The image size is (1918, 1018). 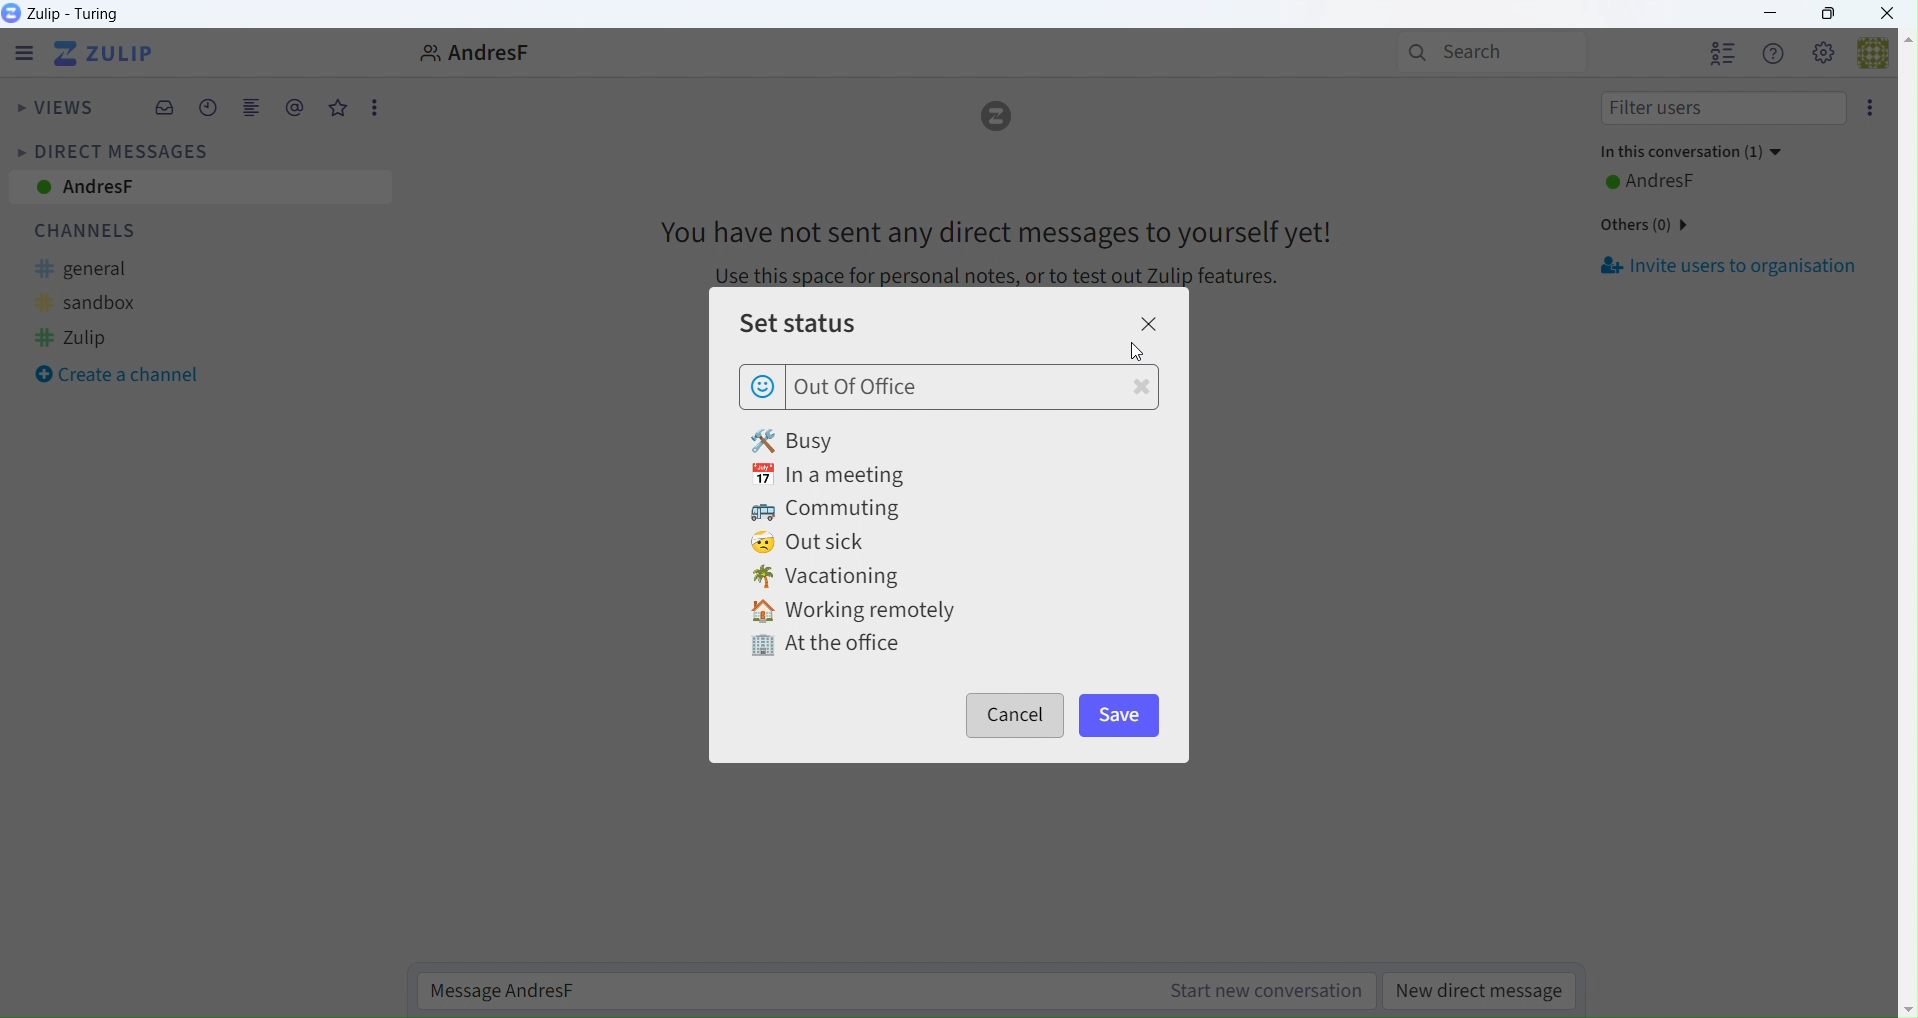 I want to click on Invite Users to Organization, so click(x=1734, y=267).